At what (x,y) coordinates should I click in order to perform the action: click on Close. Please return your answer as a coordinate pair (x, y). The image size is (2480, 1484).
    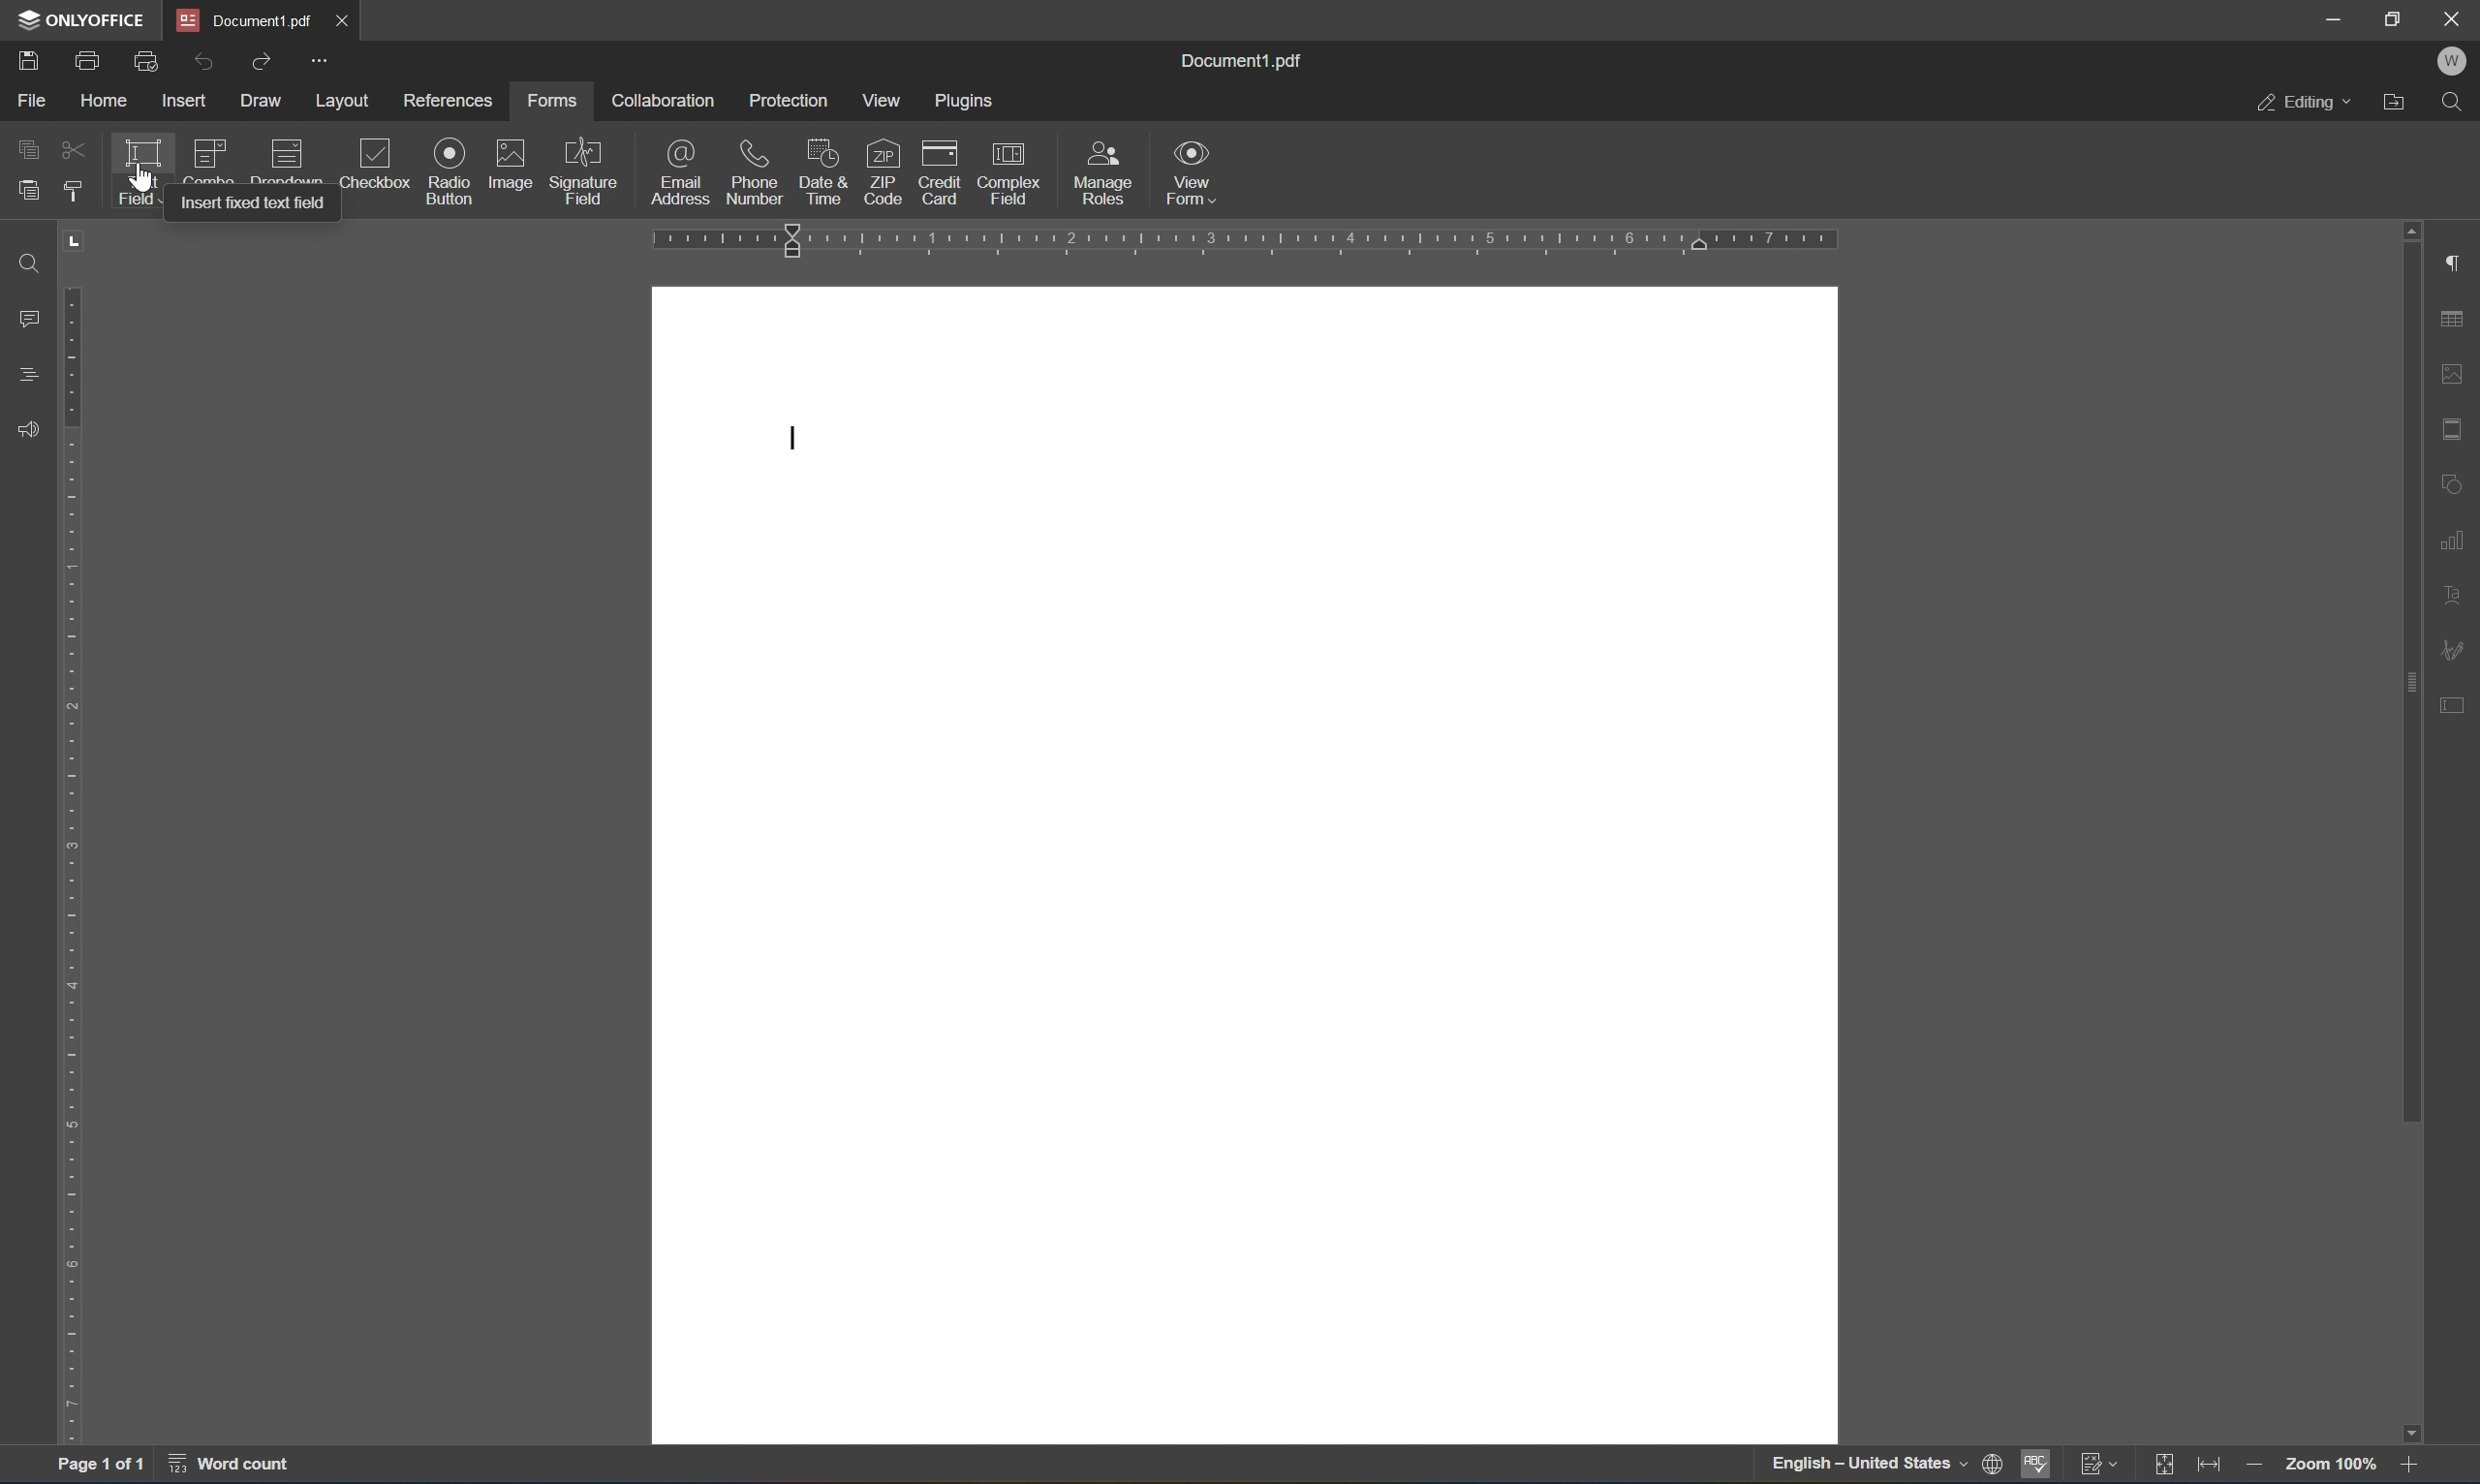
    Looking at the image, I should click on (343, 19).